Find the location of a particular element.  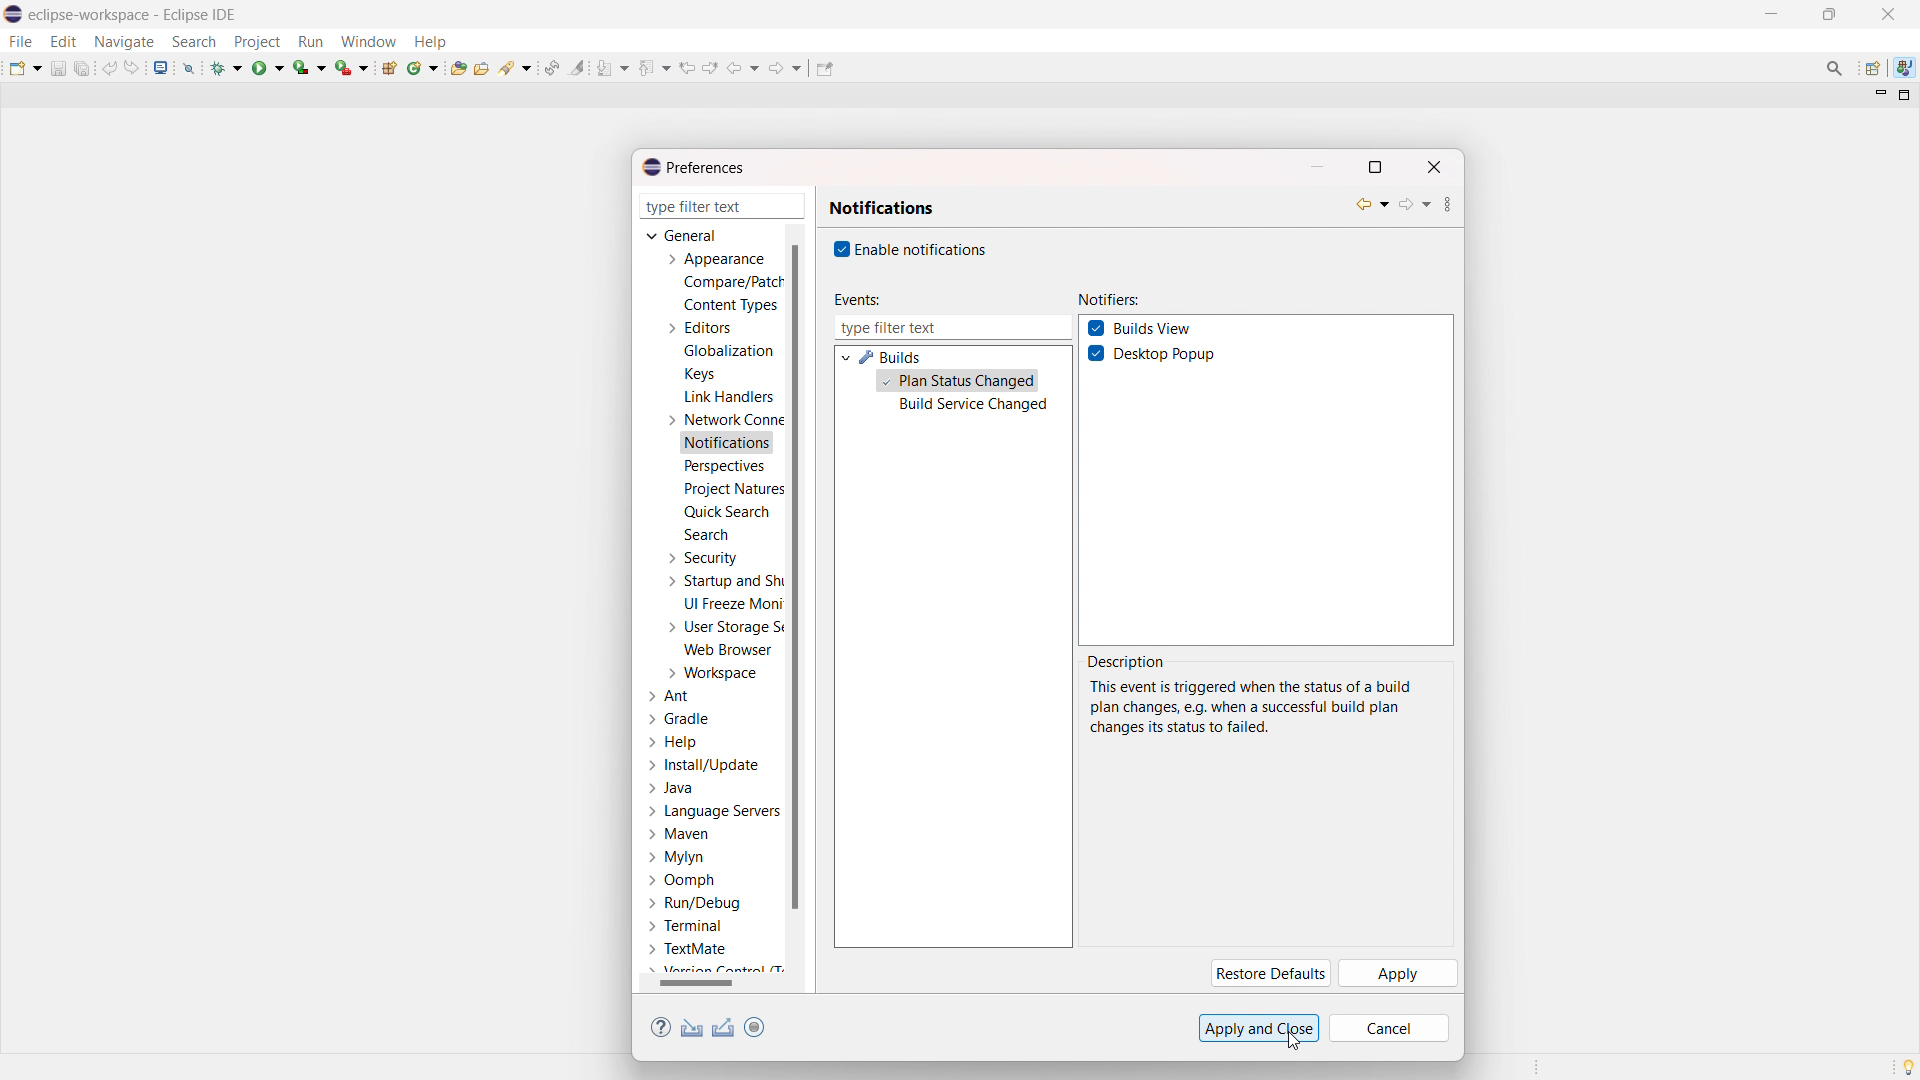

new java class is located at coordinates (424, 67).